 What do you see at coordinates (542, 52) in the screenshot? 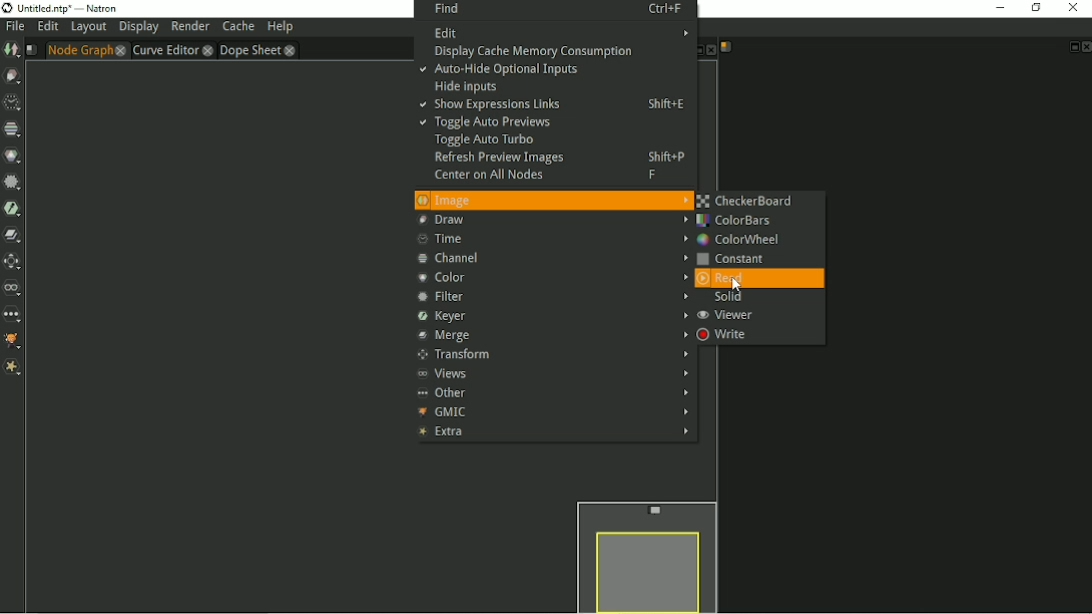
I see `Display cache memory consumption` at bounding box center [542, 52].